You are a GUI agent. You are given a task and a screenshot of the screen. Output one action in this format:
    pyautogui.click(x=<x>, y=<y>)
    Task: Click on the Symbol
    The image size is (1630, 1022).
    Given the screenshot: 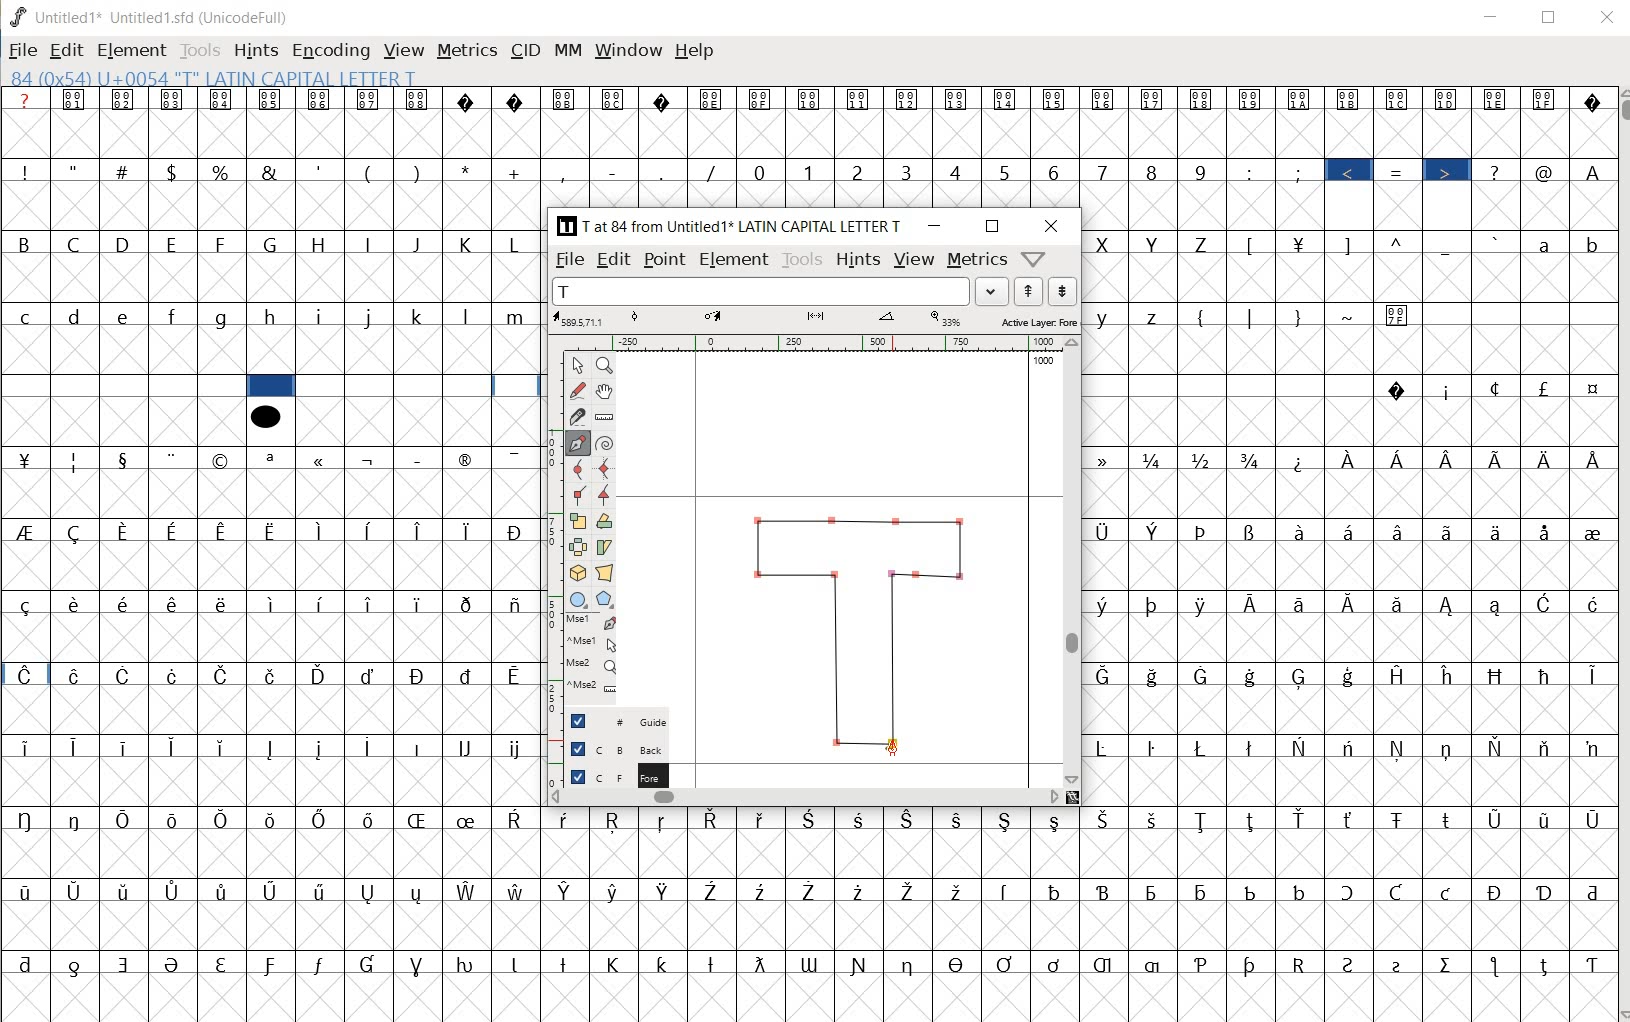 What is the action you would take?
    pyautogui.click(x=273, y=675)
    